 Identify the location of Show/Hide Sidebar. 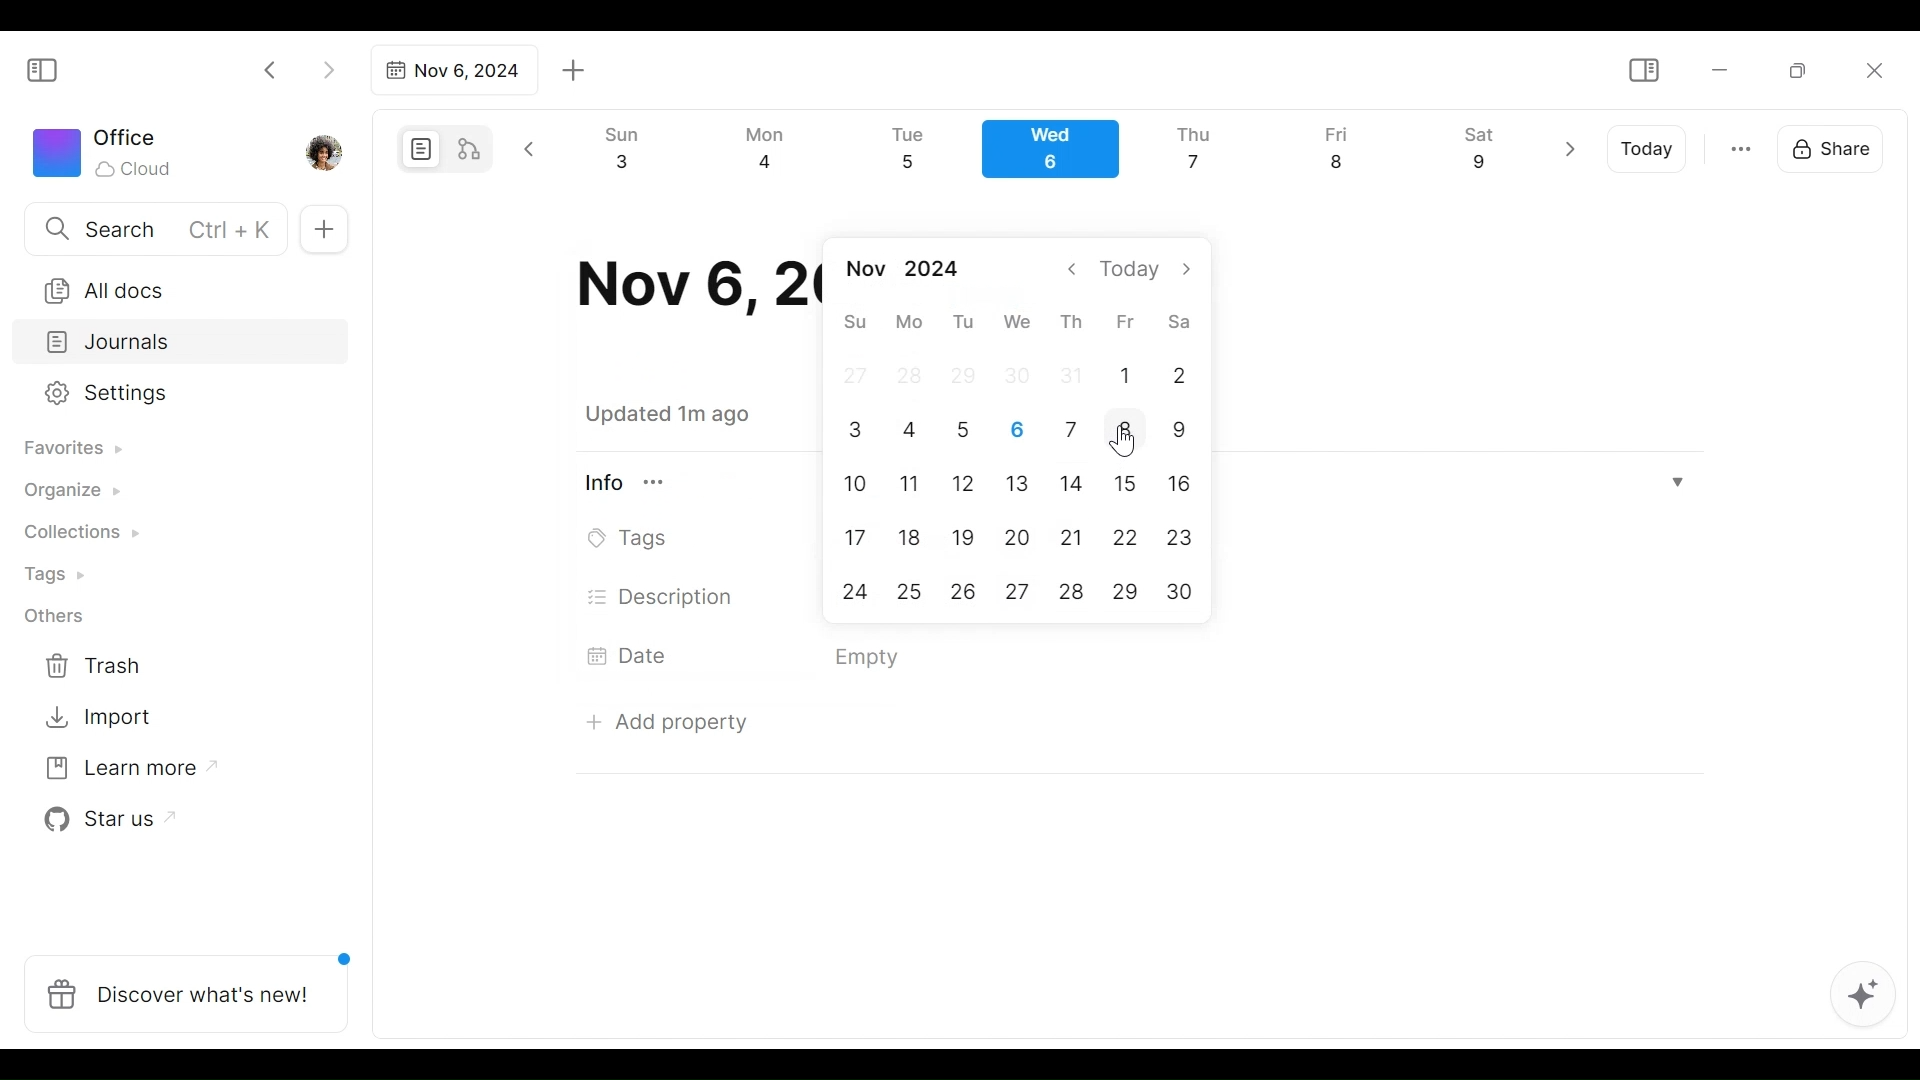
(1643, 71).